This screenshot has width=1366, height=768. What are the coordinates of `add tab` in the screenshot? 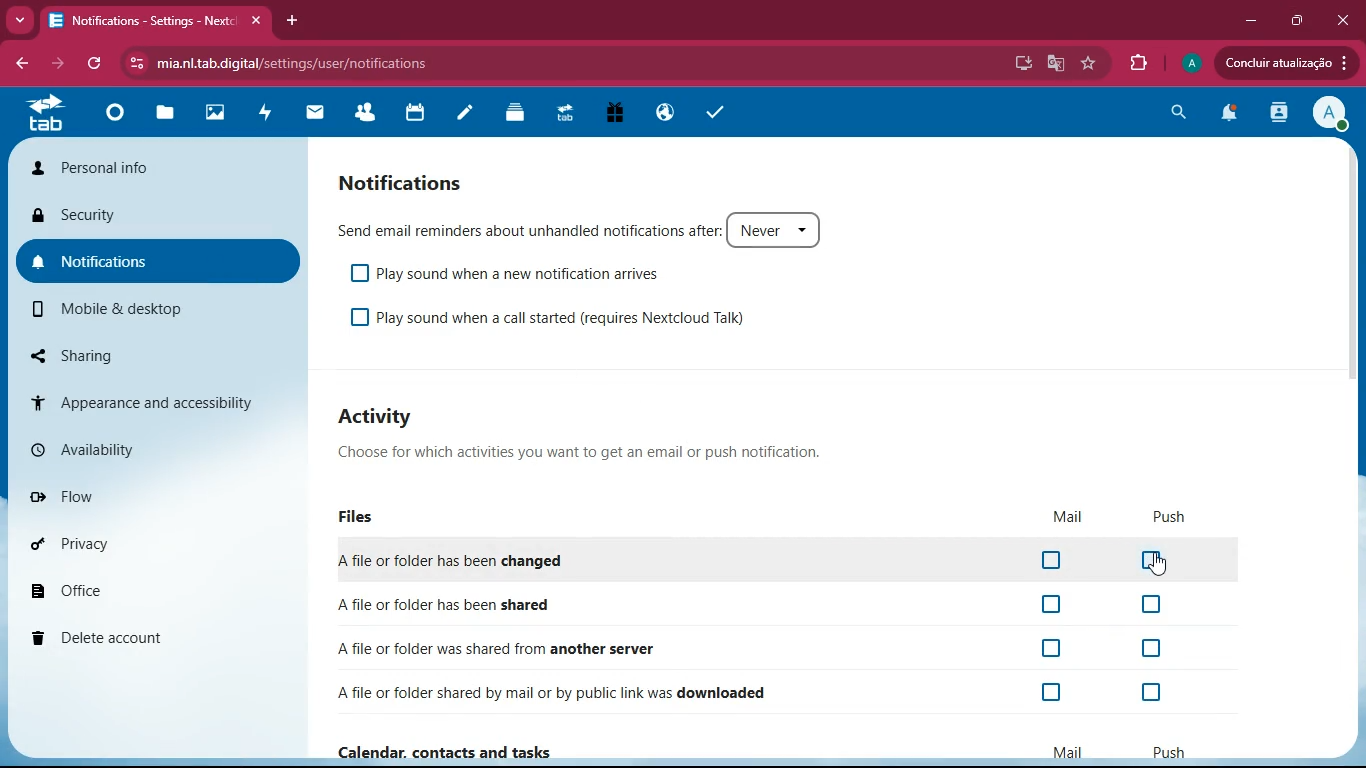 It's located at (292, 20).